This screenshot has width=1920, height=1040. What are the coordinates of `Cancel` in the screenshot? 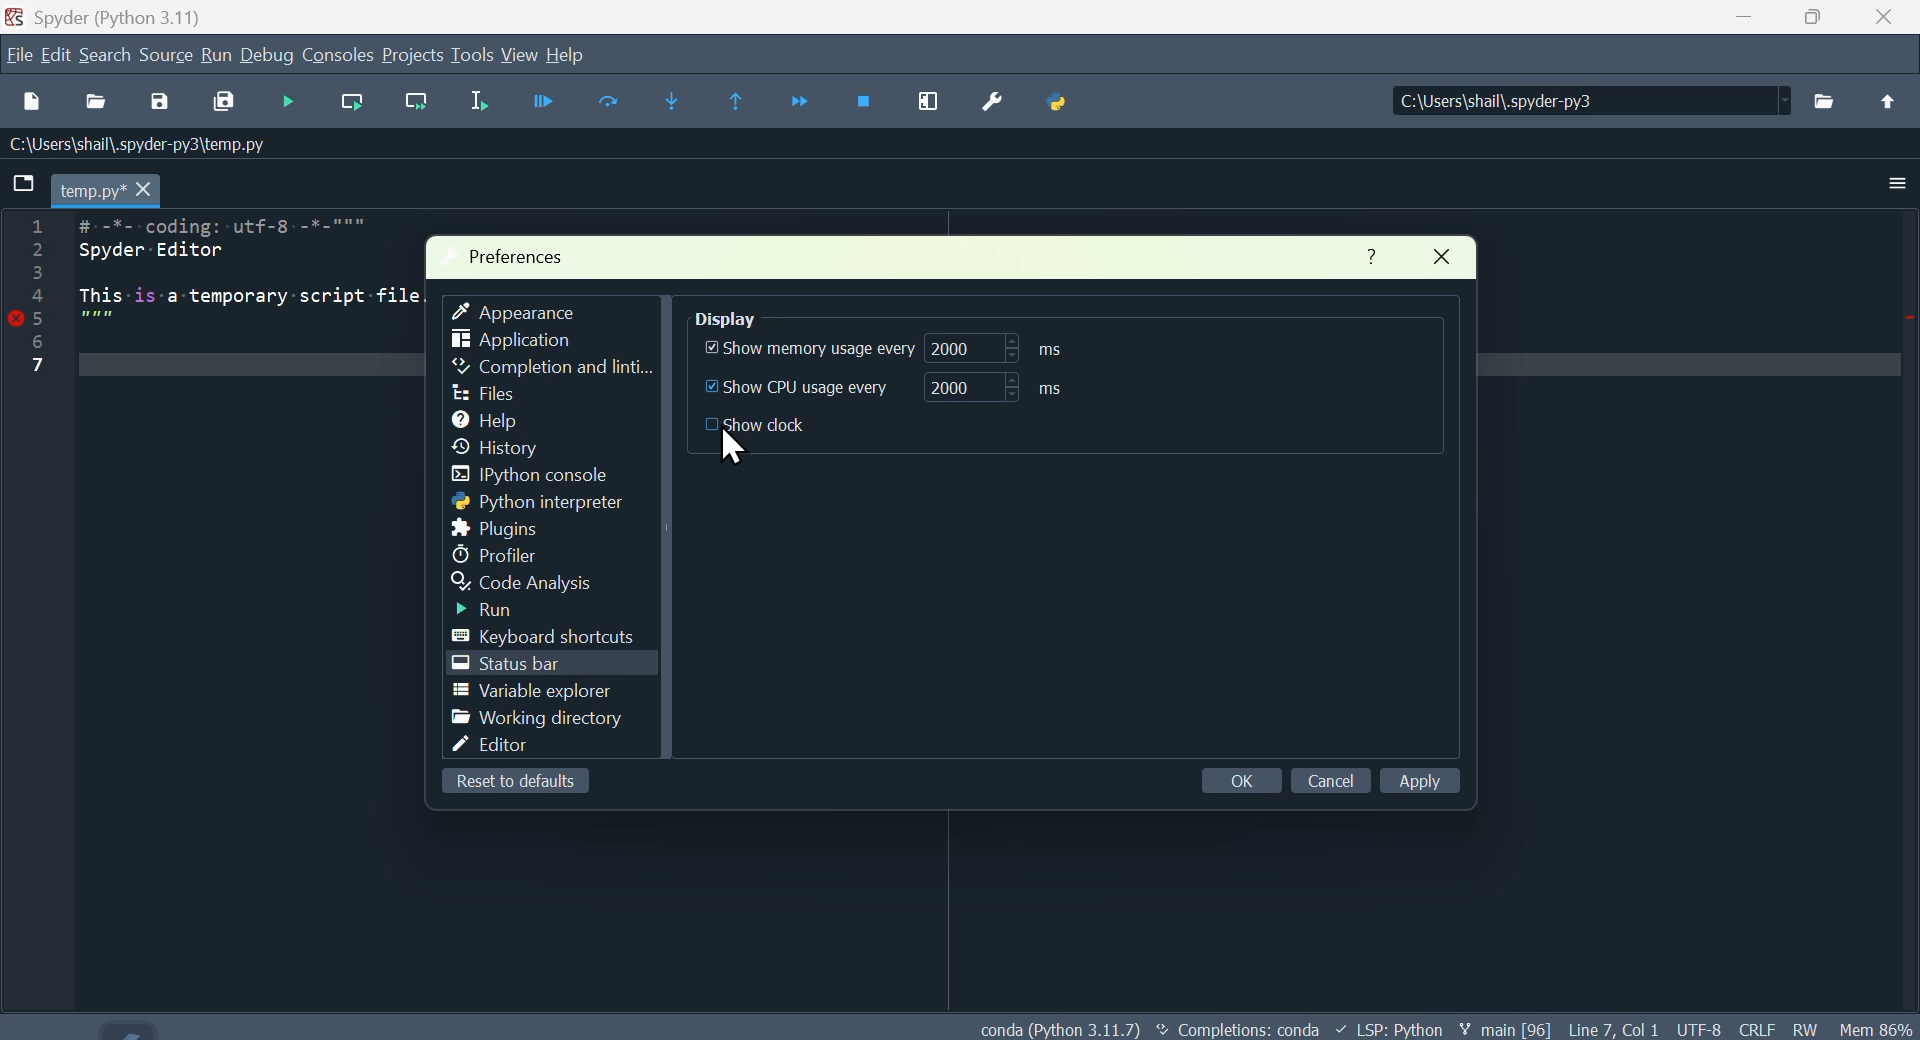 It's located at (1329, 777).